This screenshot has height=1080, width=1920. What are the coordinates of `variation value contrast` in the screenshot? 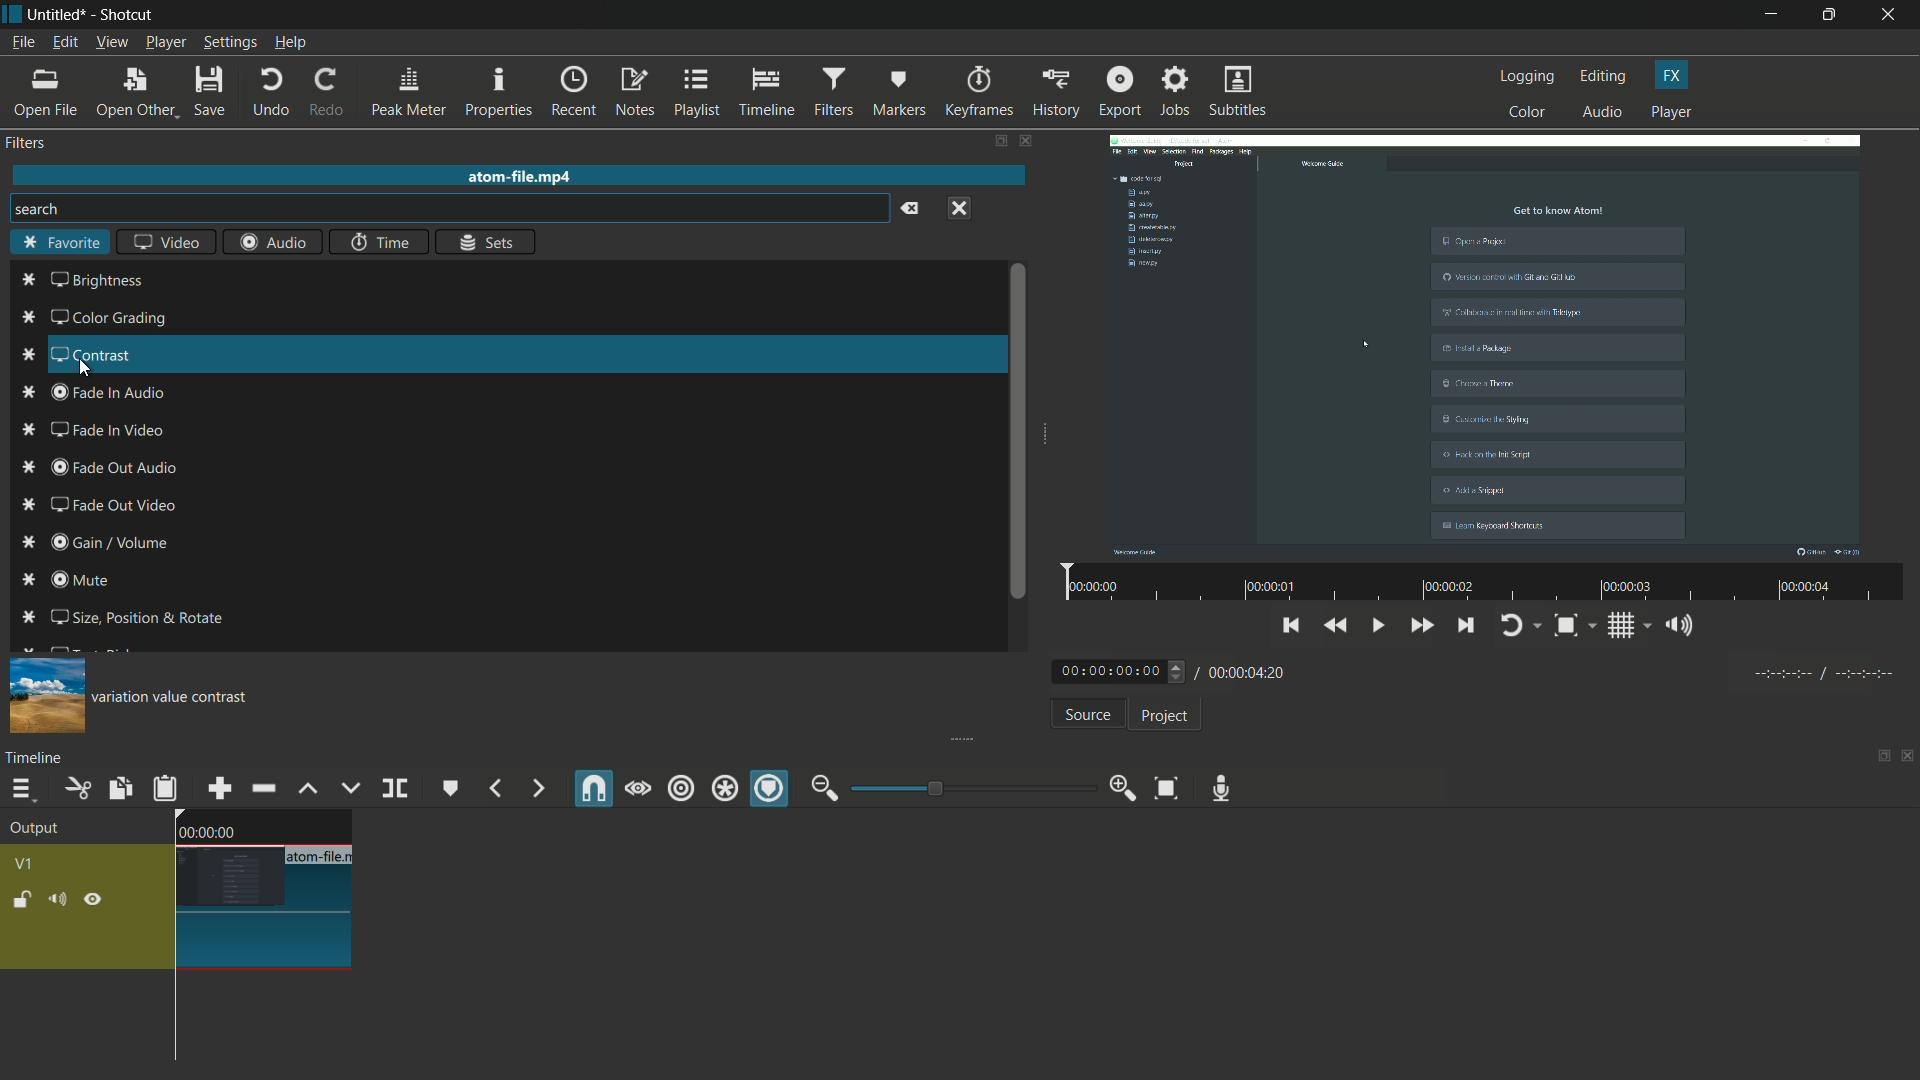 It's located at (177, 699).